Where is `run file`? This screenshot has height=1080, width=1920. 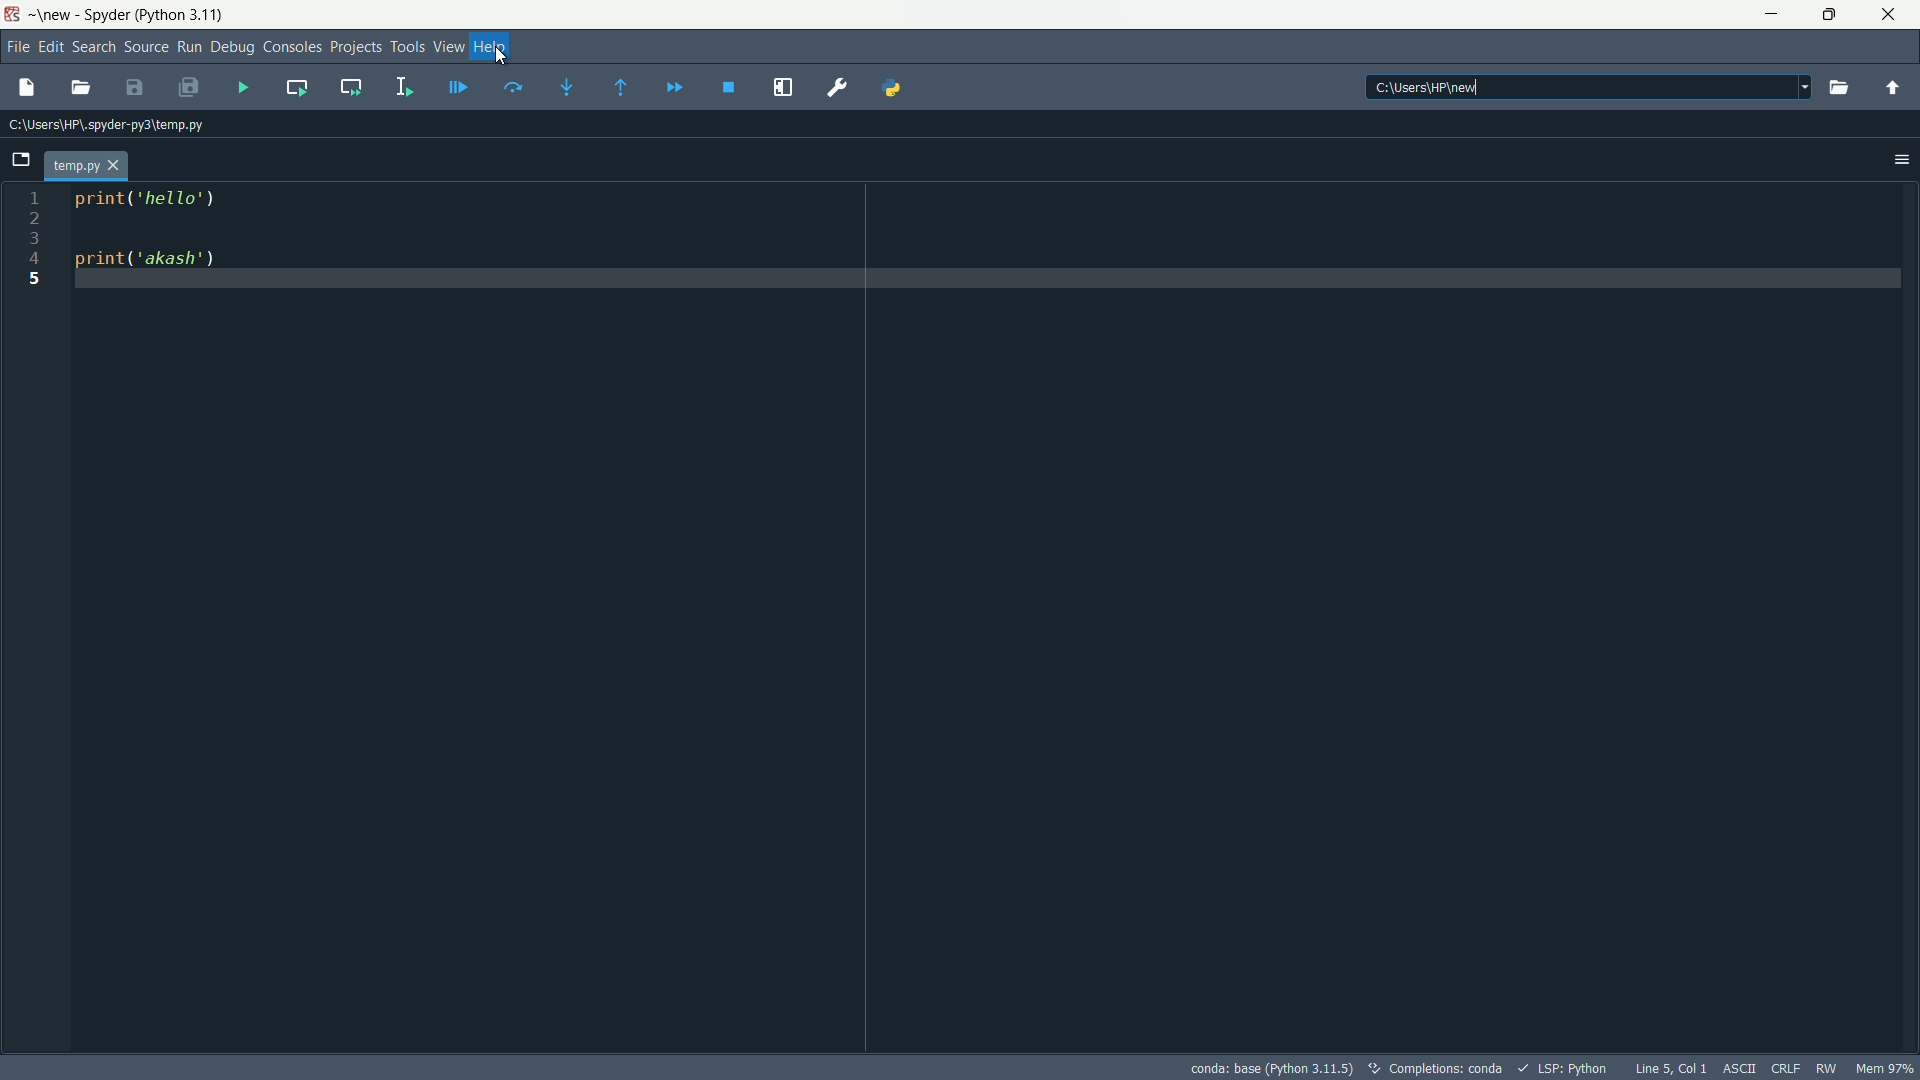 run file is located at coordinates (244, 88).